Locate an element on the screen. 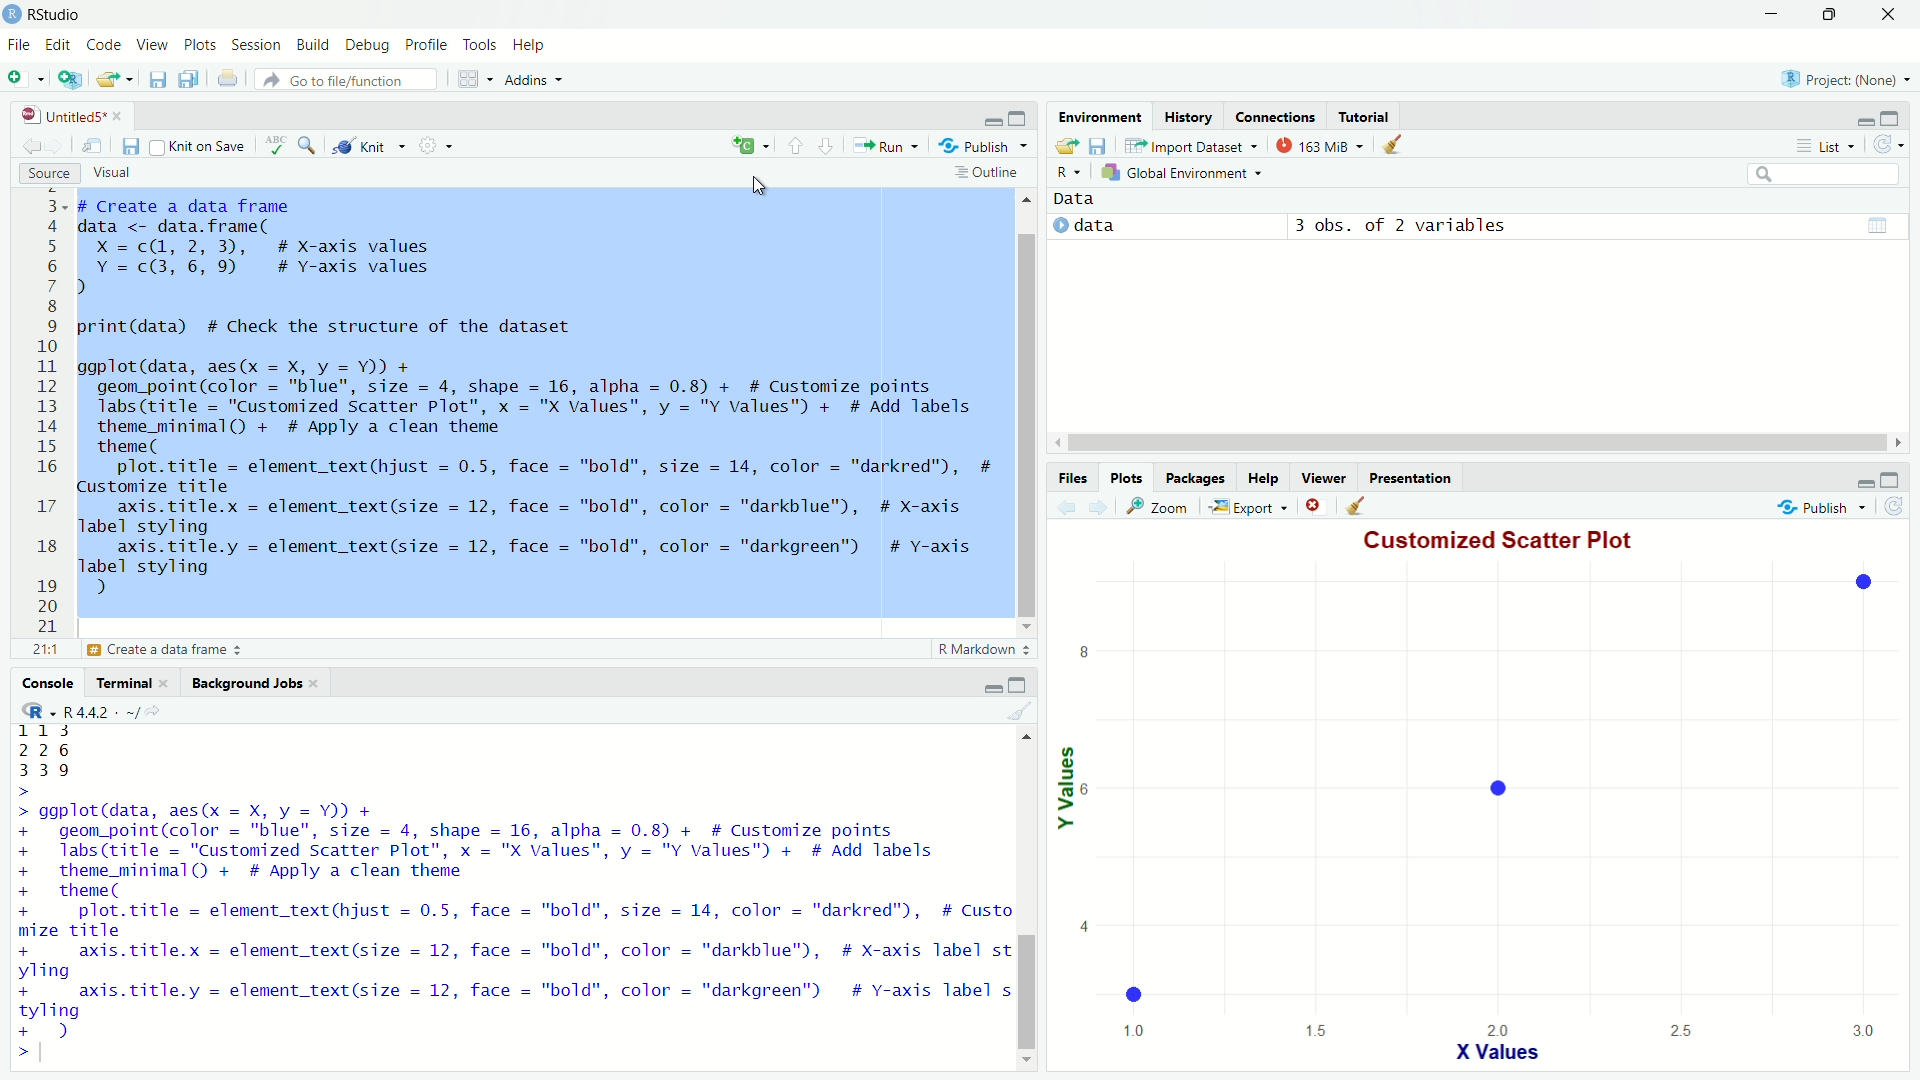  delete selected files or folder is located at coordinates (1315, 508).